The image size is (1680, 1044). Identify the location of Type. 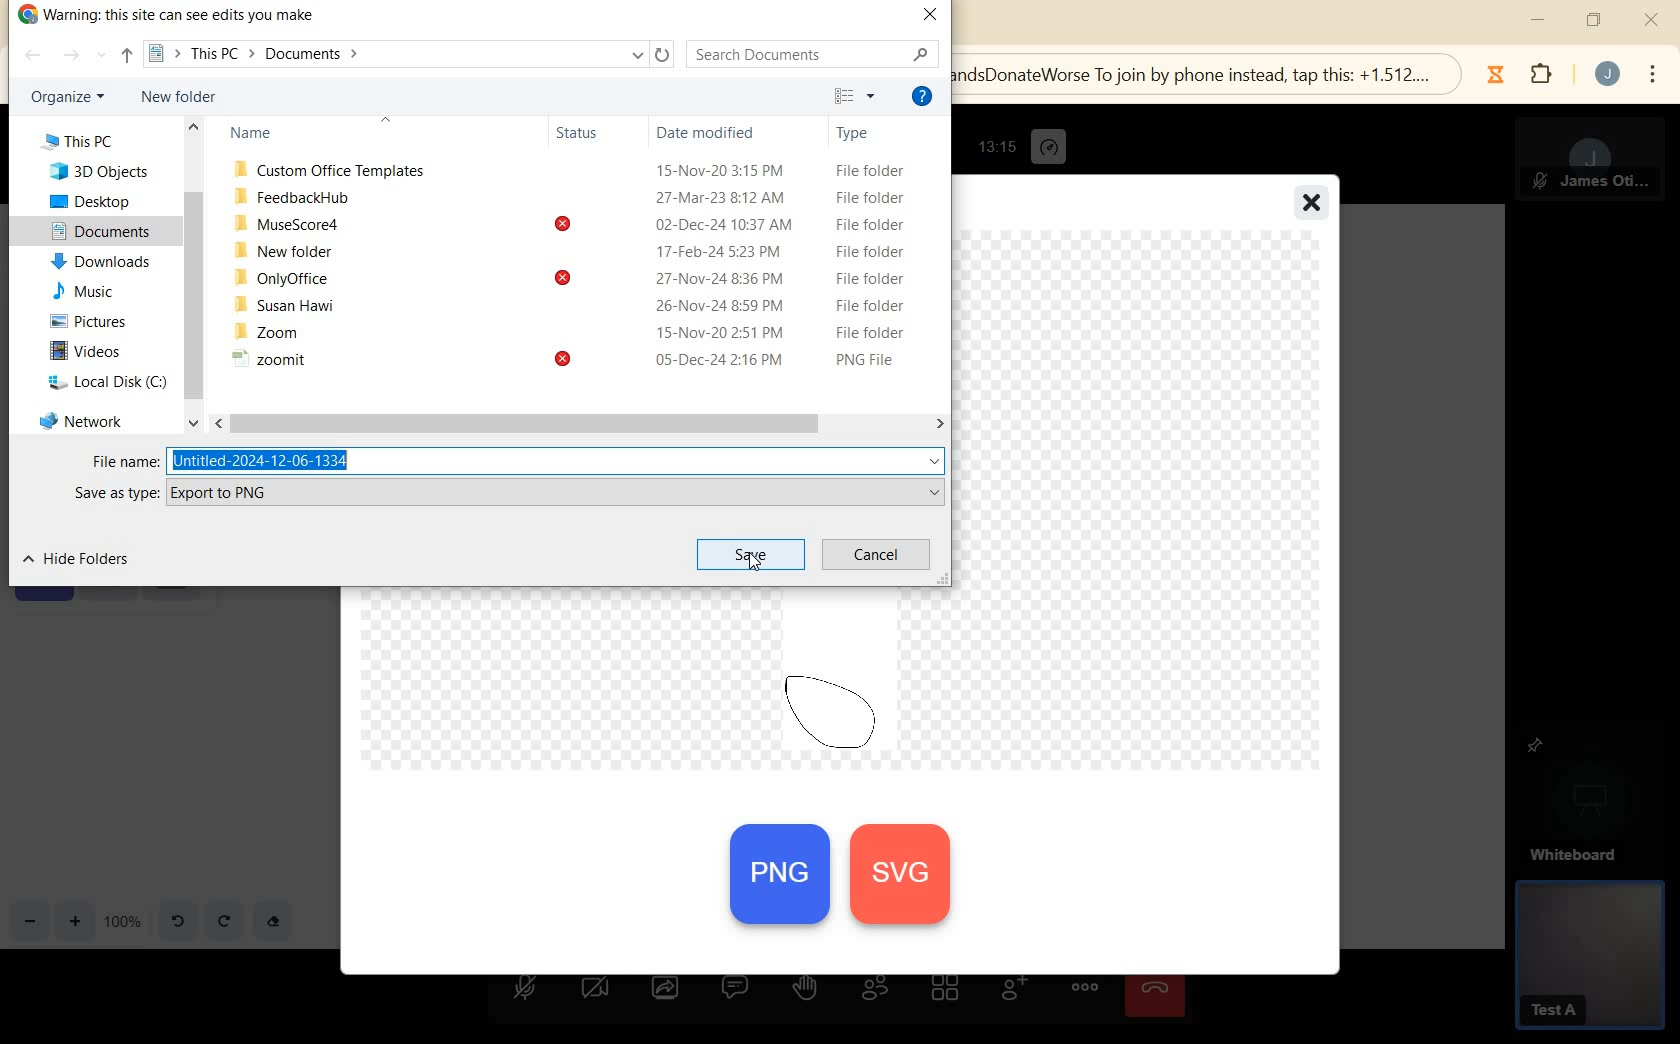
(857, 133).